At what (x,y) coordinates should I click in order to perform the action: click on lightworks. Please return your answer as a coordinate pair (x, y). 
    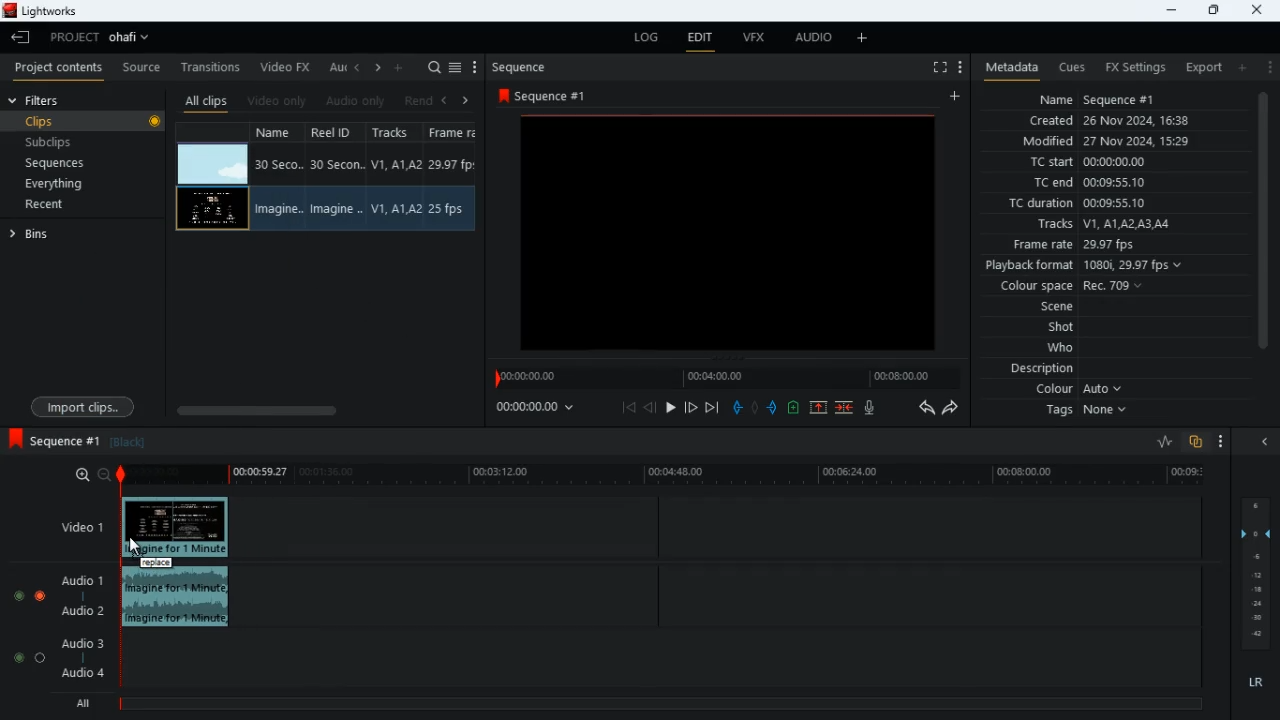
    Looking at the image, I should click on (47, 12).